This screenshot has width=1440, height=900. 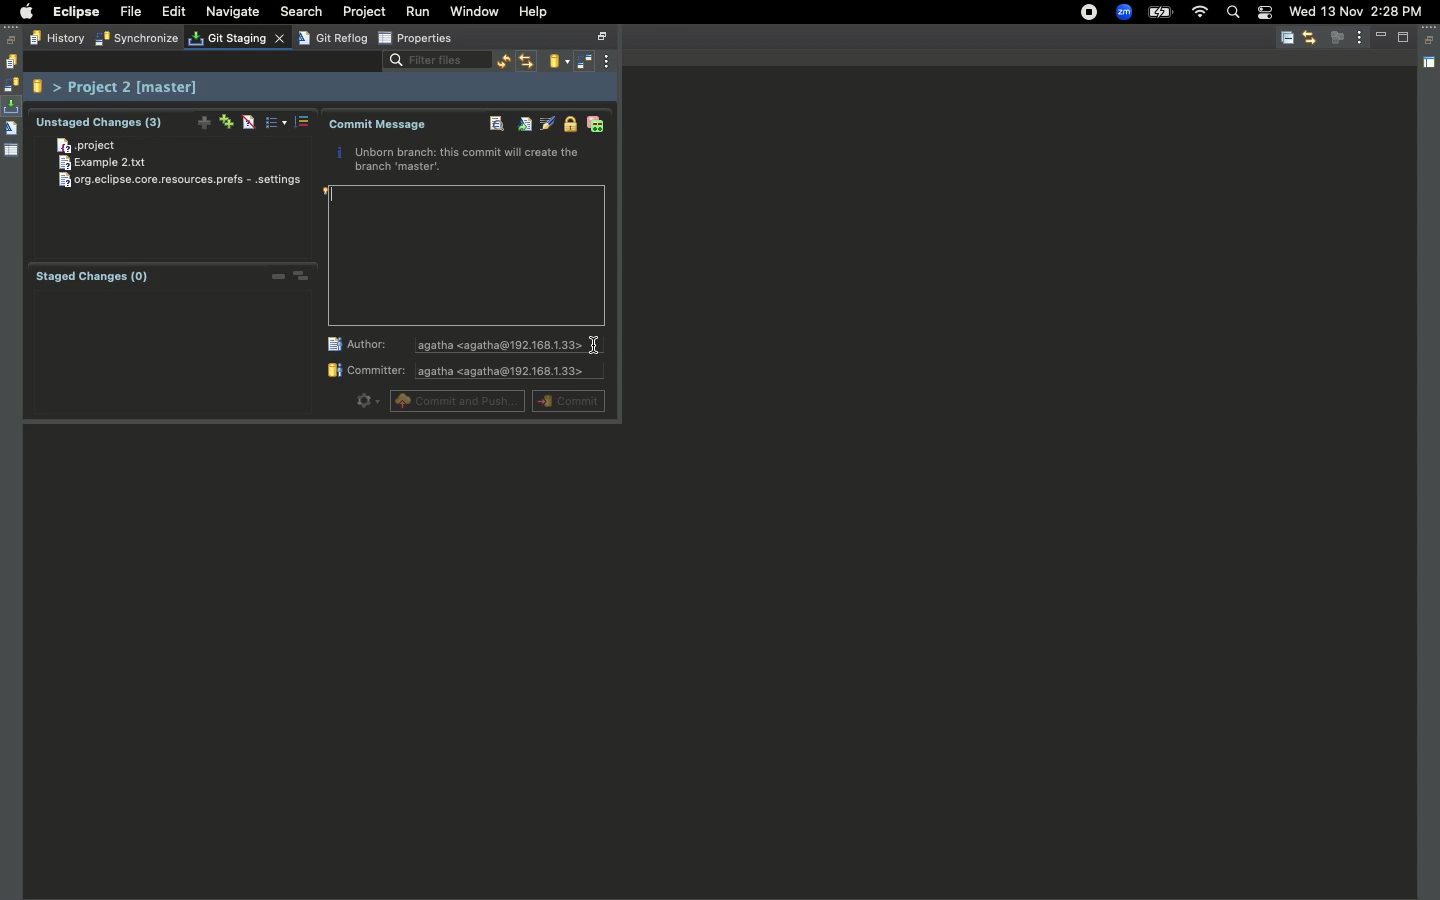 I want to click on Project, so click(x=89, y=147).